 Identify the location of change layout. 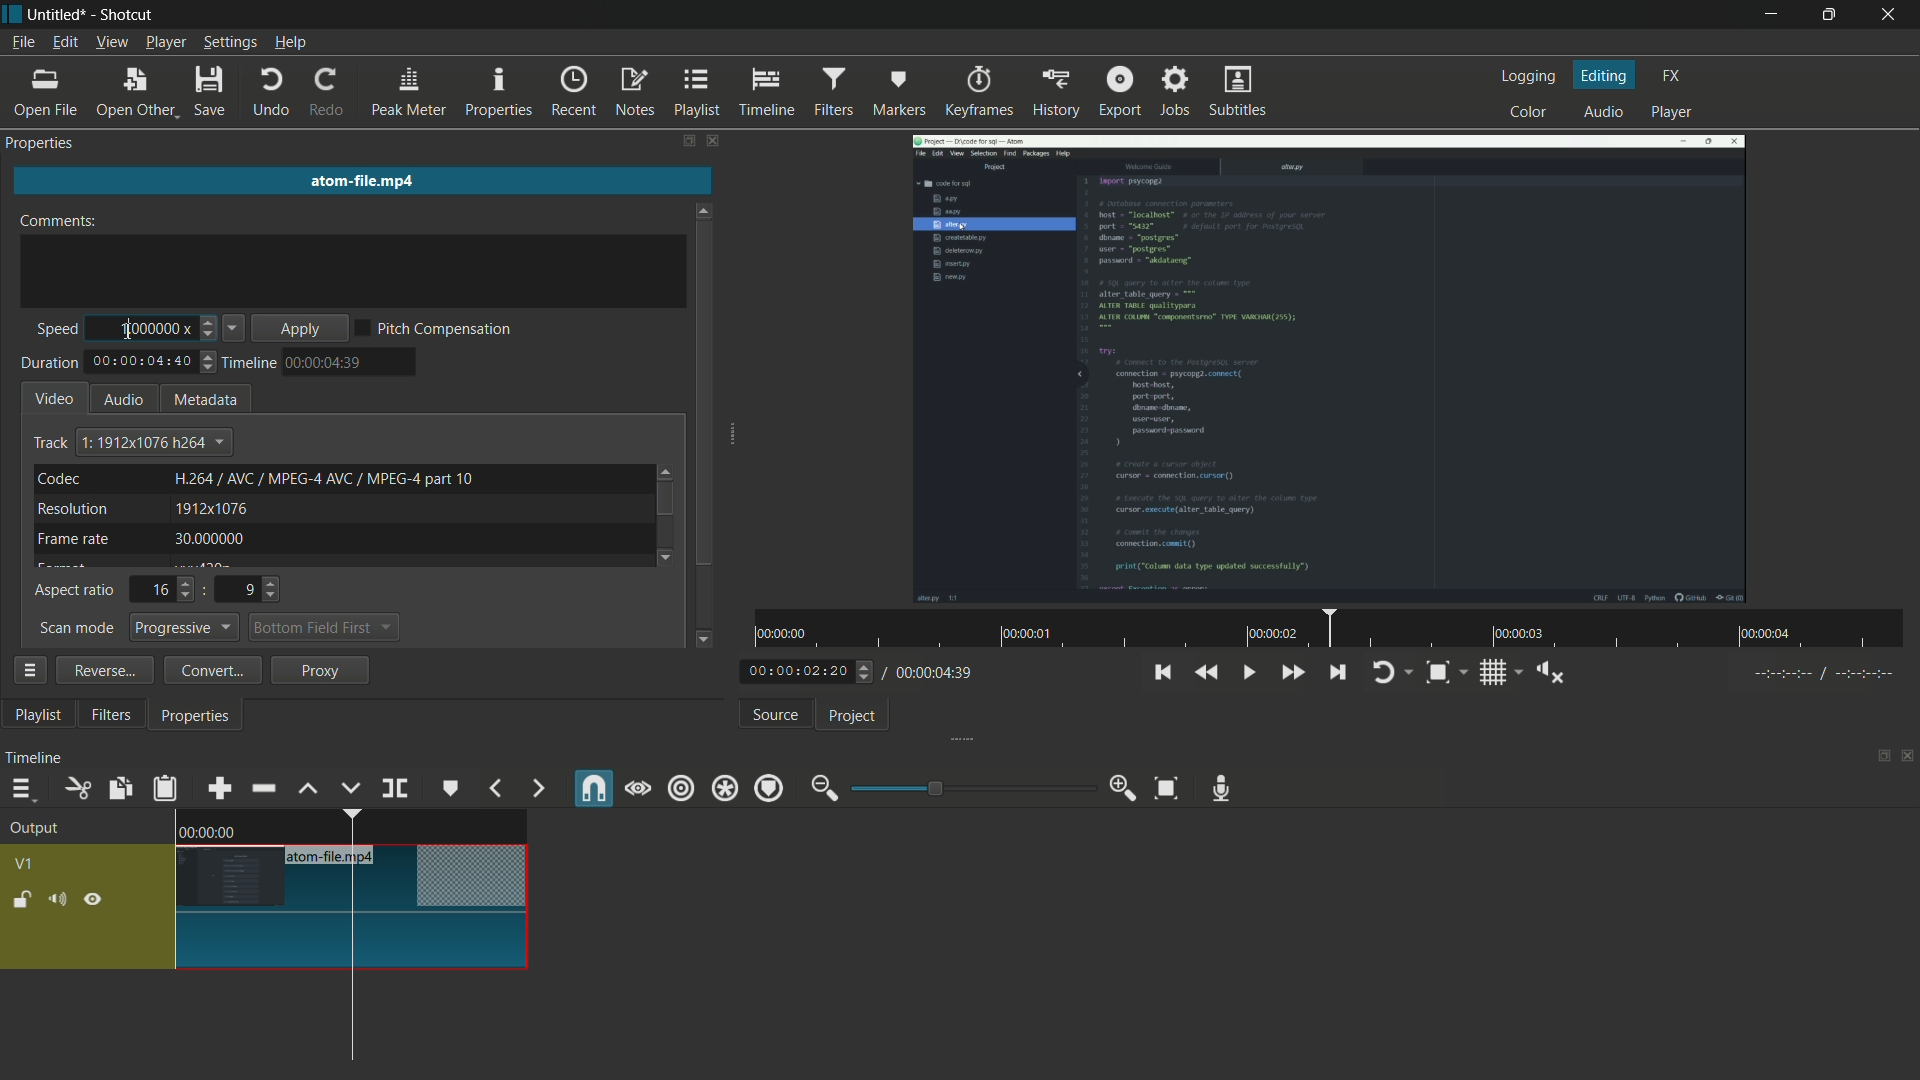
(1877, 759).